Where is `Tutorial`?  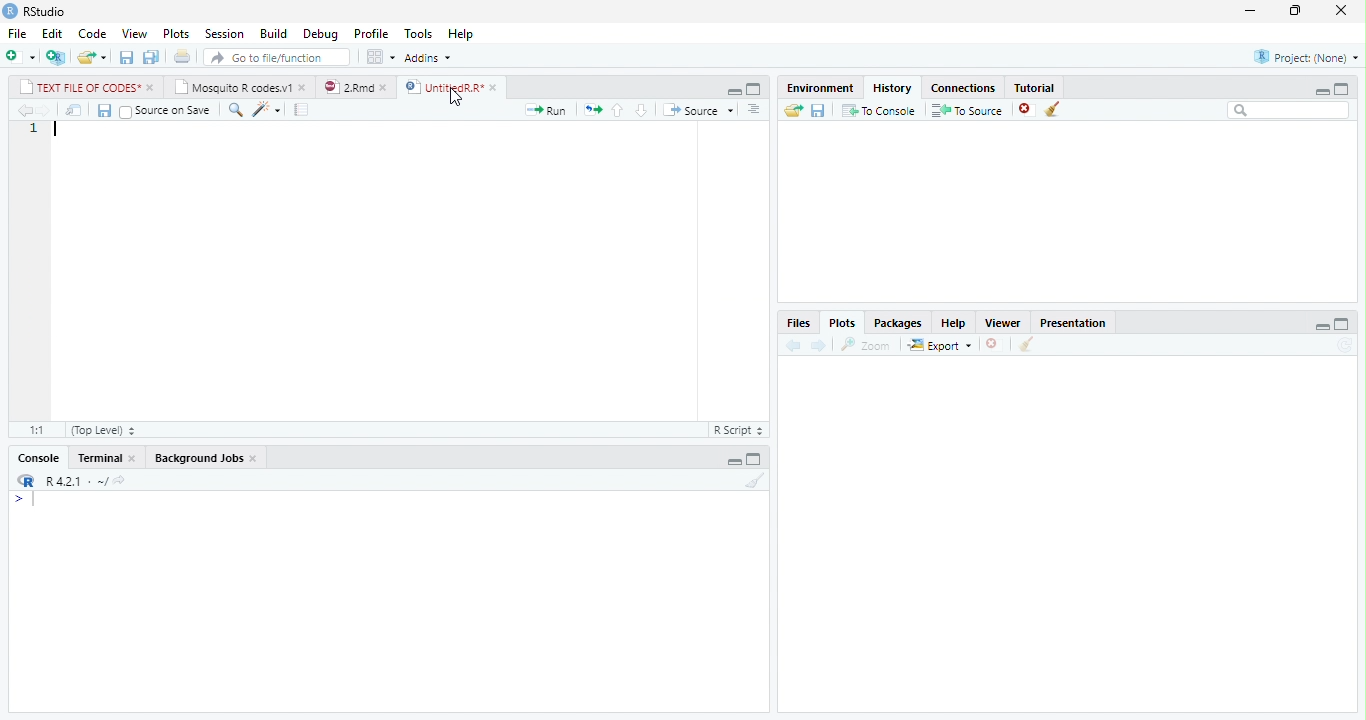 Tutorial is located at coordinates (1036, 87).